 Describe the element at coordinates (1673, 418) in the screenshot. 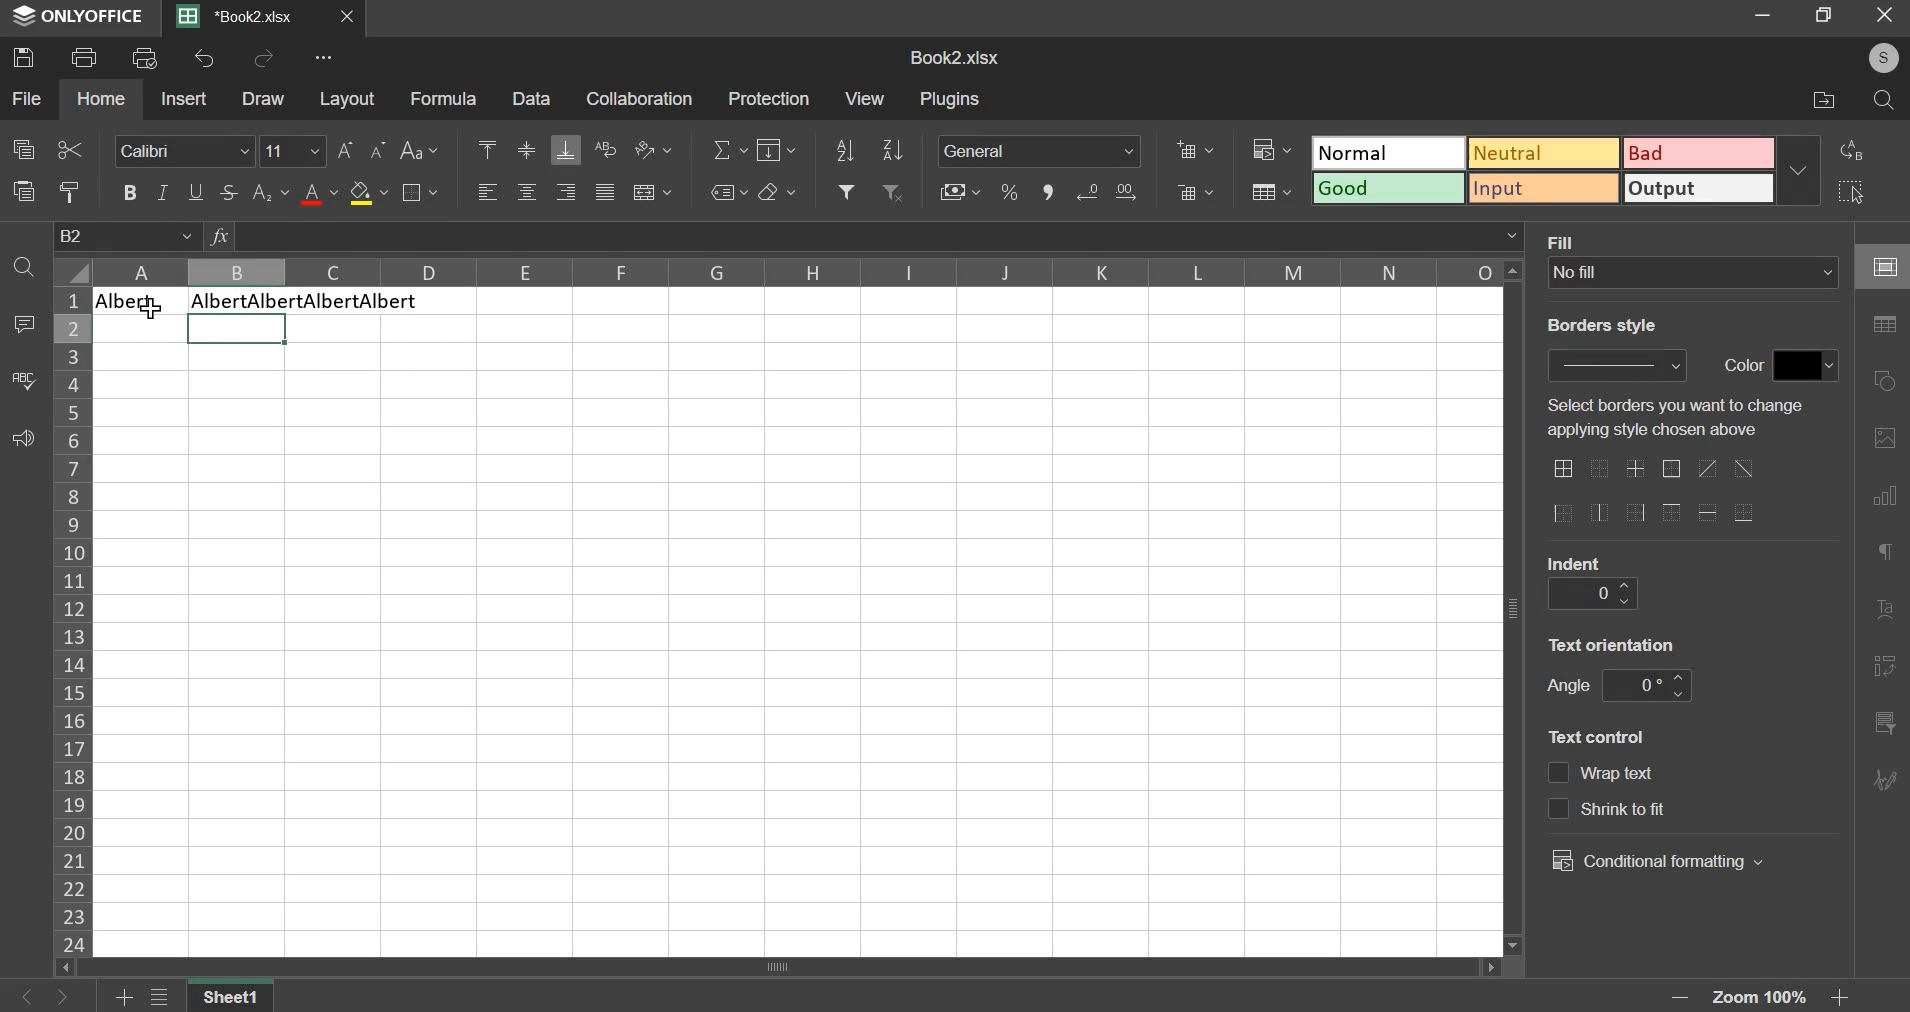

I see `text` at that location.